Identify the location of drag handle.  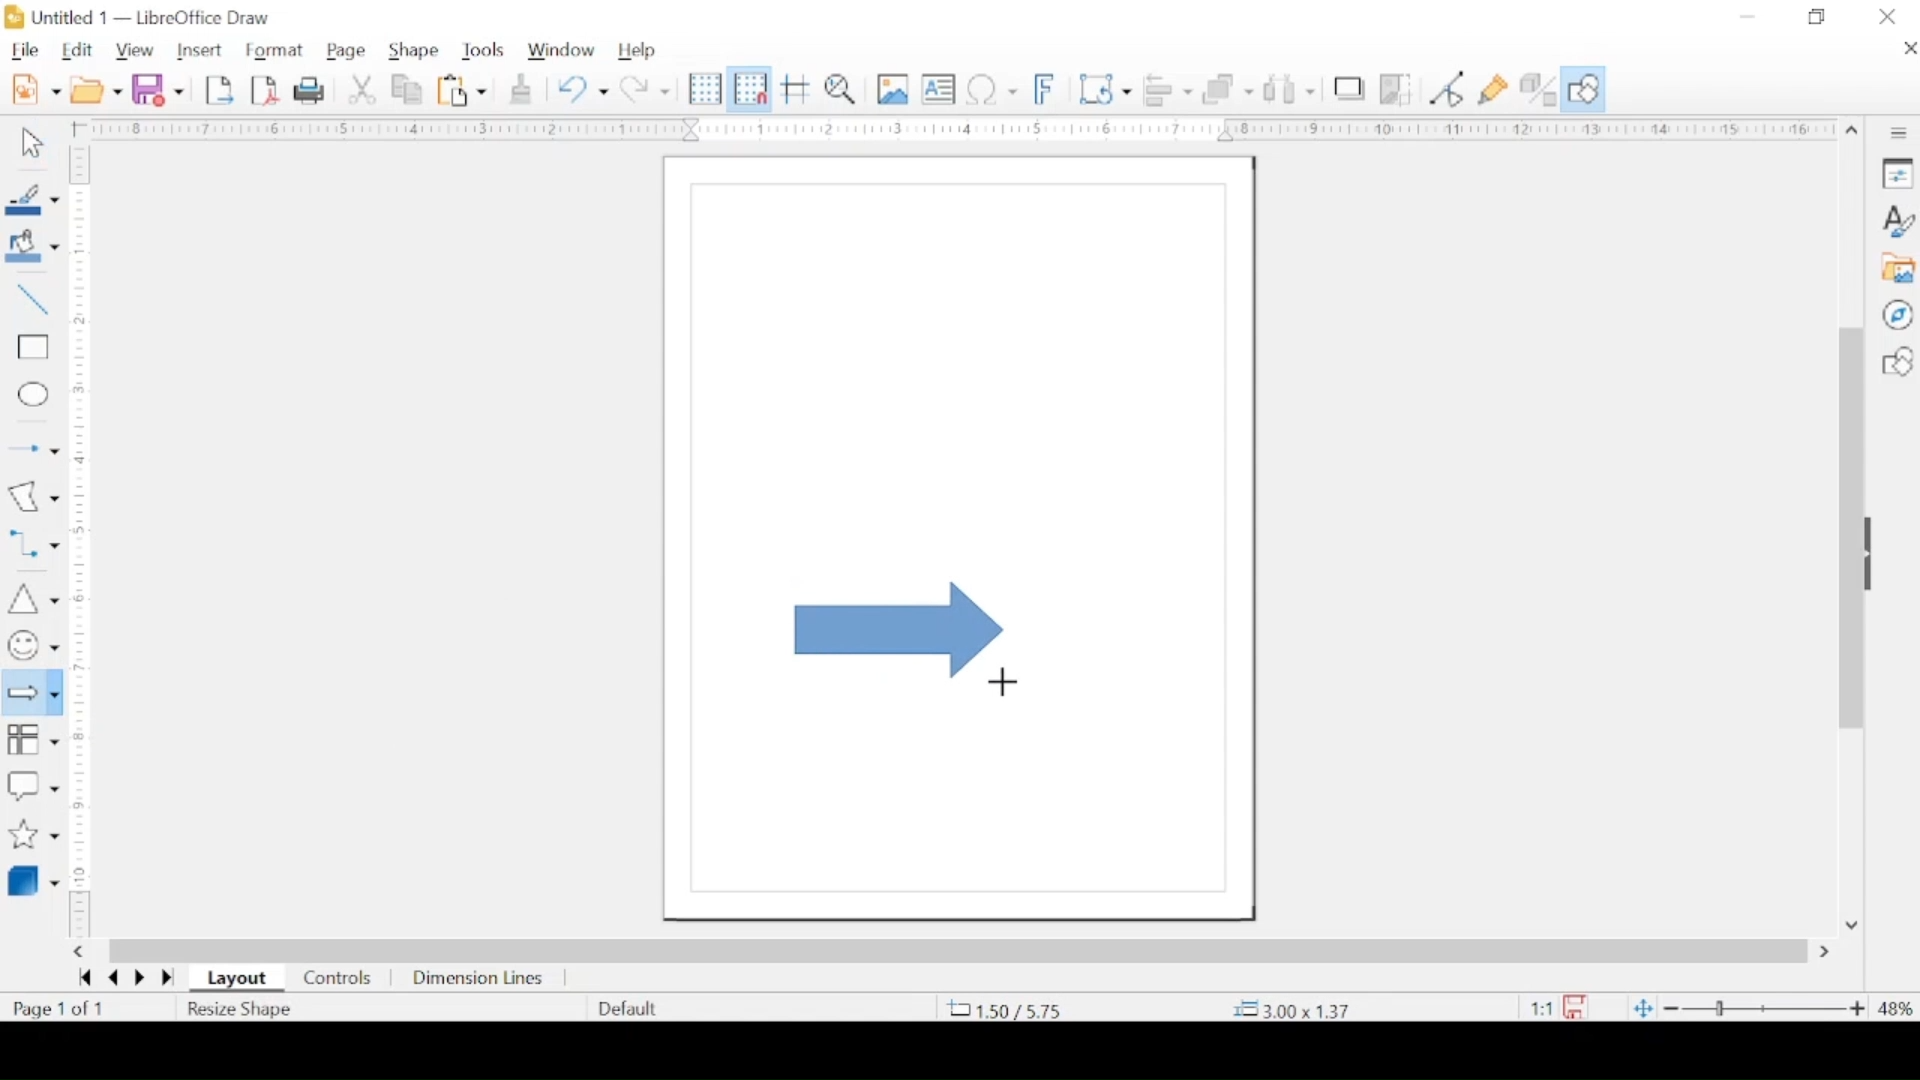
(1874, 553).